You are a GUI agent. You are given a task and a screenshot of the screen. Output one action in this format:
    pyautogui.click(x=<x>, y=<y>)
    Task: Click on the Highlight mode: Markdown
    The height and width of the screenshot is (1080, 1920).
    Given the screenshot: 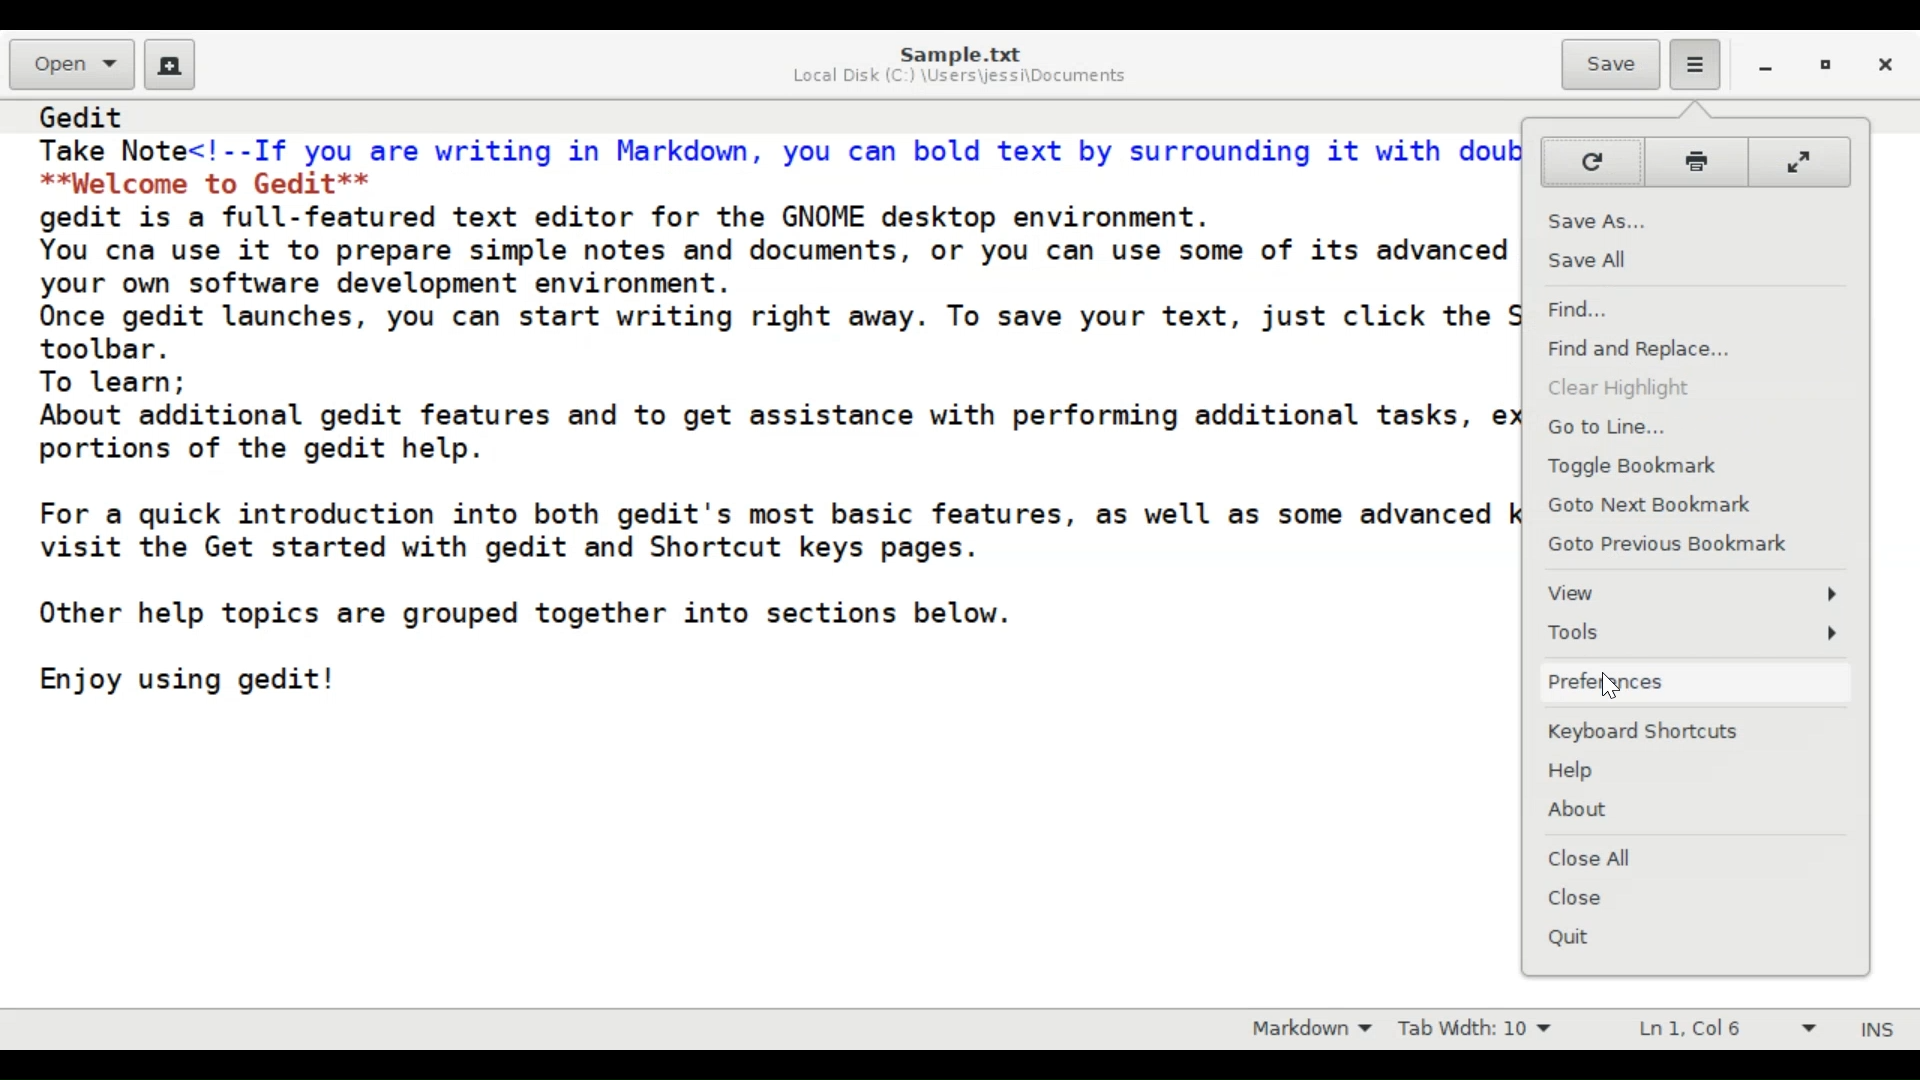 What is the action you would take?
    pyautogui.click(x=1312, y=1028)
    